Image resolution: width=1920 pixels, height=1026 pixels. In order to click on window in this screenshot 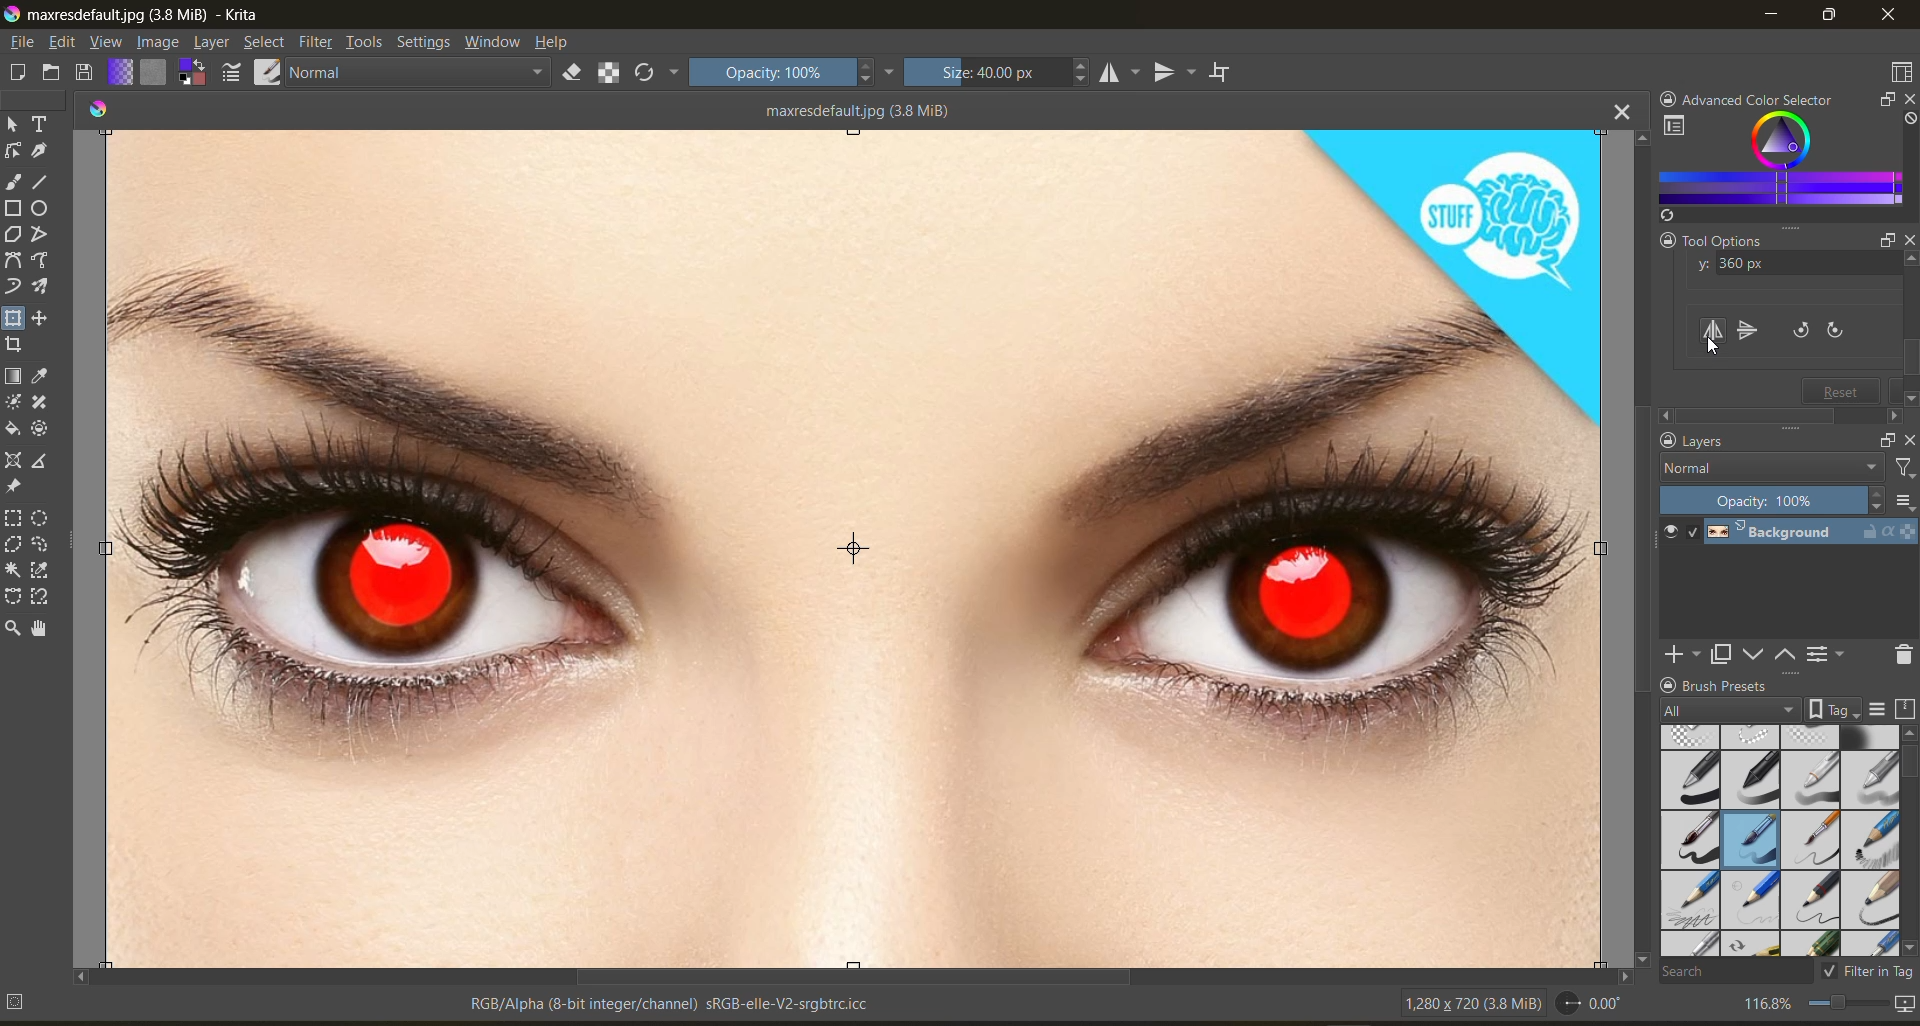, I will do `click(496, 45)`.